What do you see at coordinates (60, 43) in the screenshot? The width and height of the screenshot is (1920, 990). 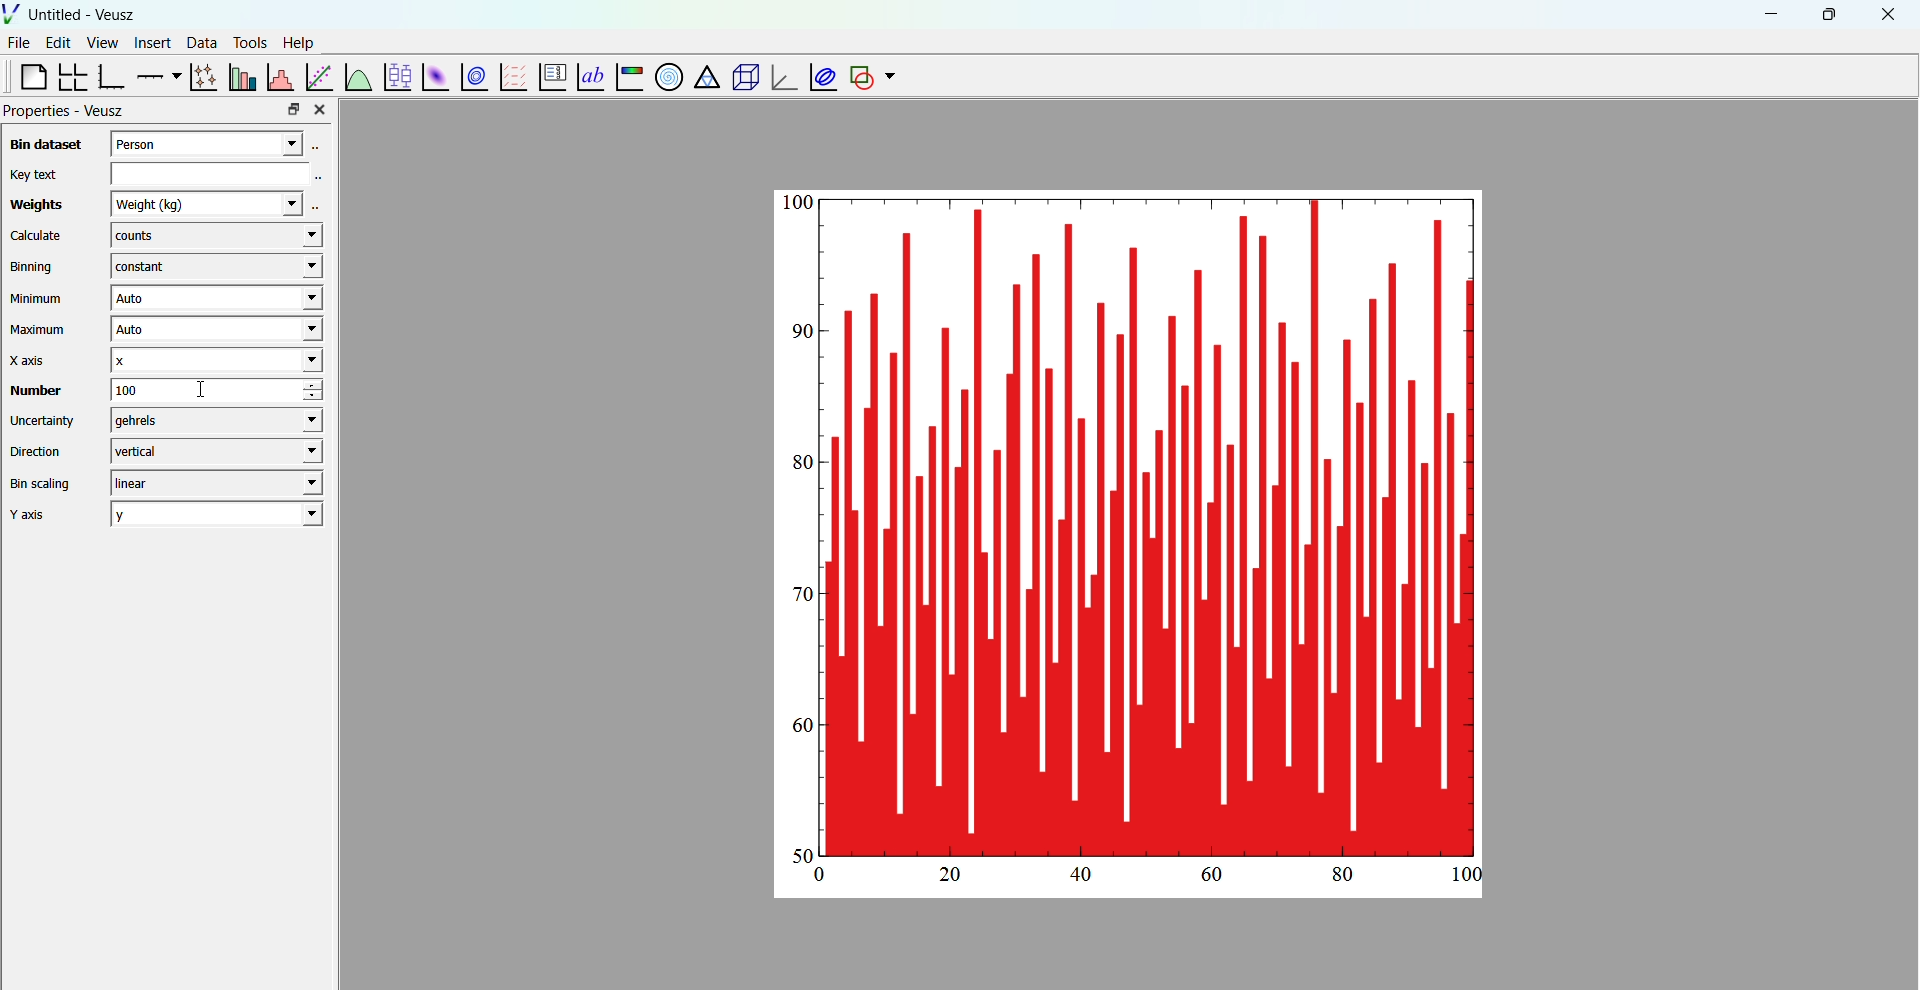 I see `edit` at bounding box center [60, 43].